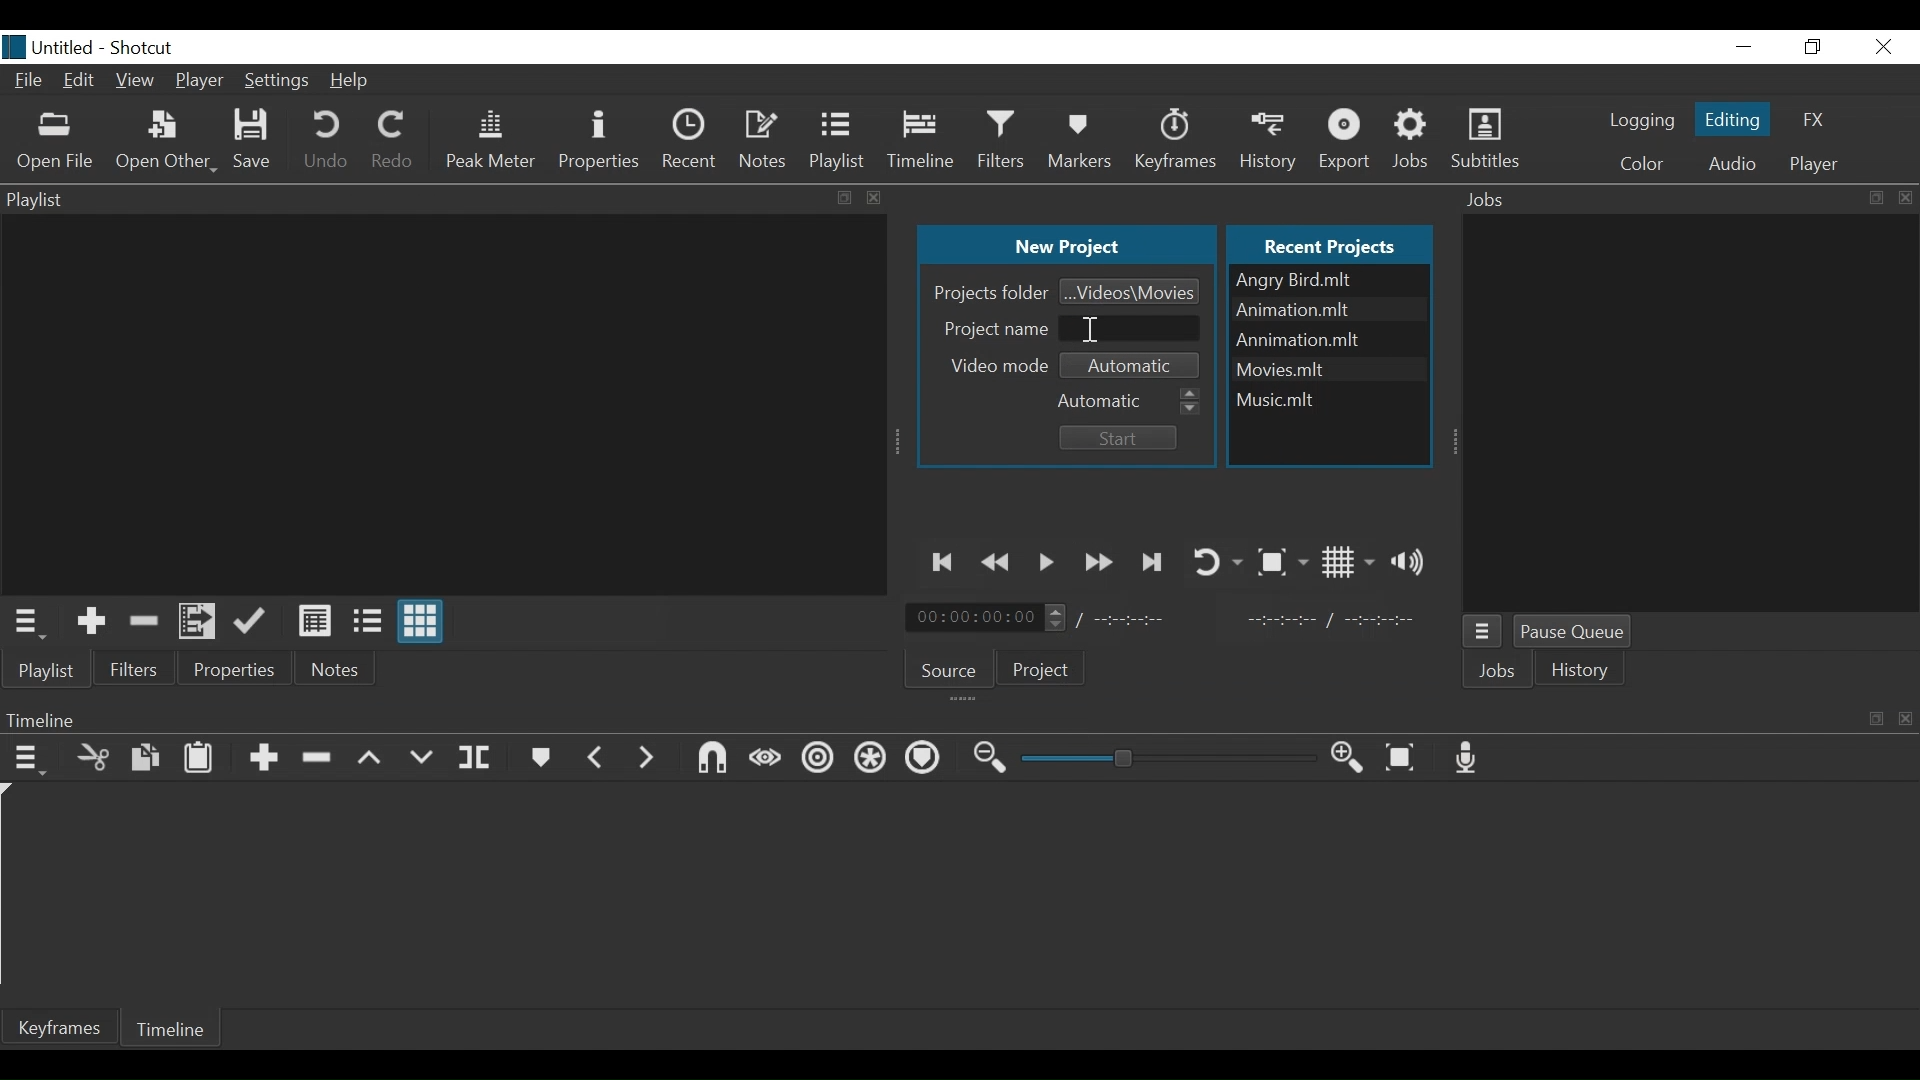 The image size is (1920, 1080). I want to click on Filters, so click(135, 668).